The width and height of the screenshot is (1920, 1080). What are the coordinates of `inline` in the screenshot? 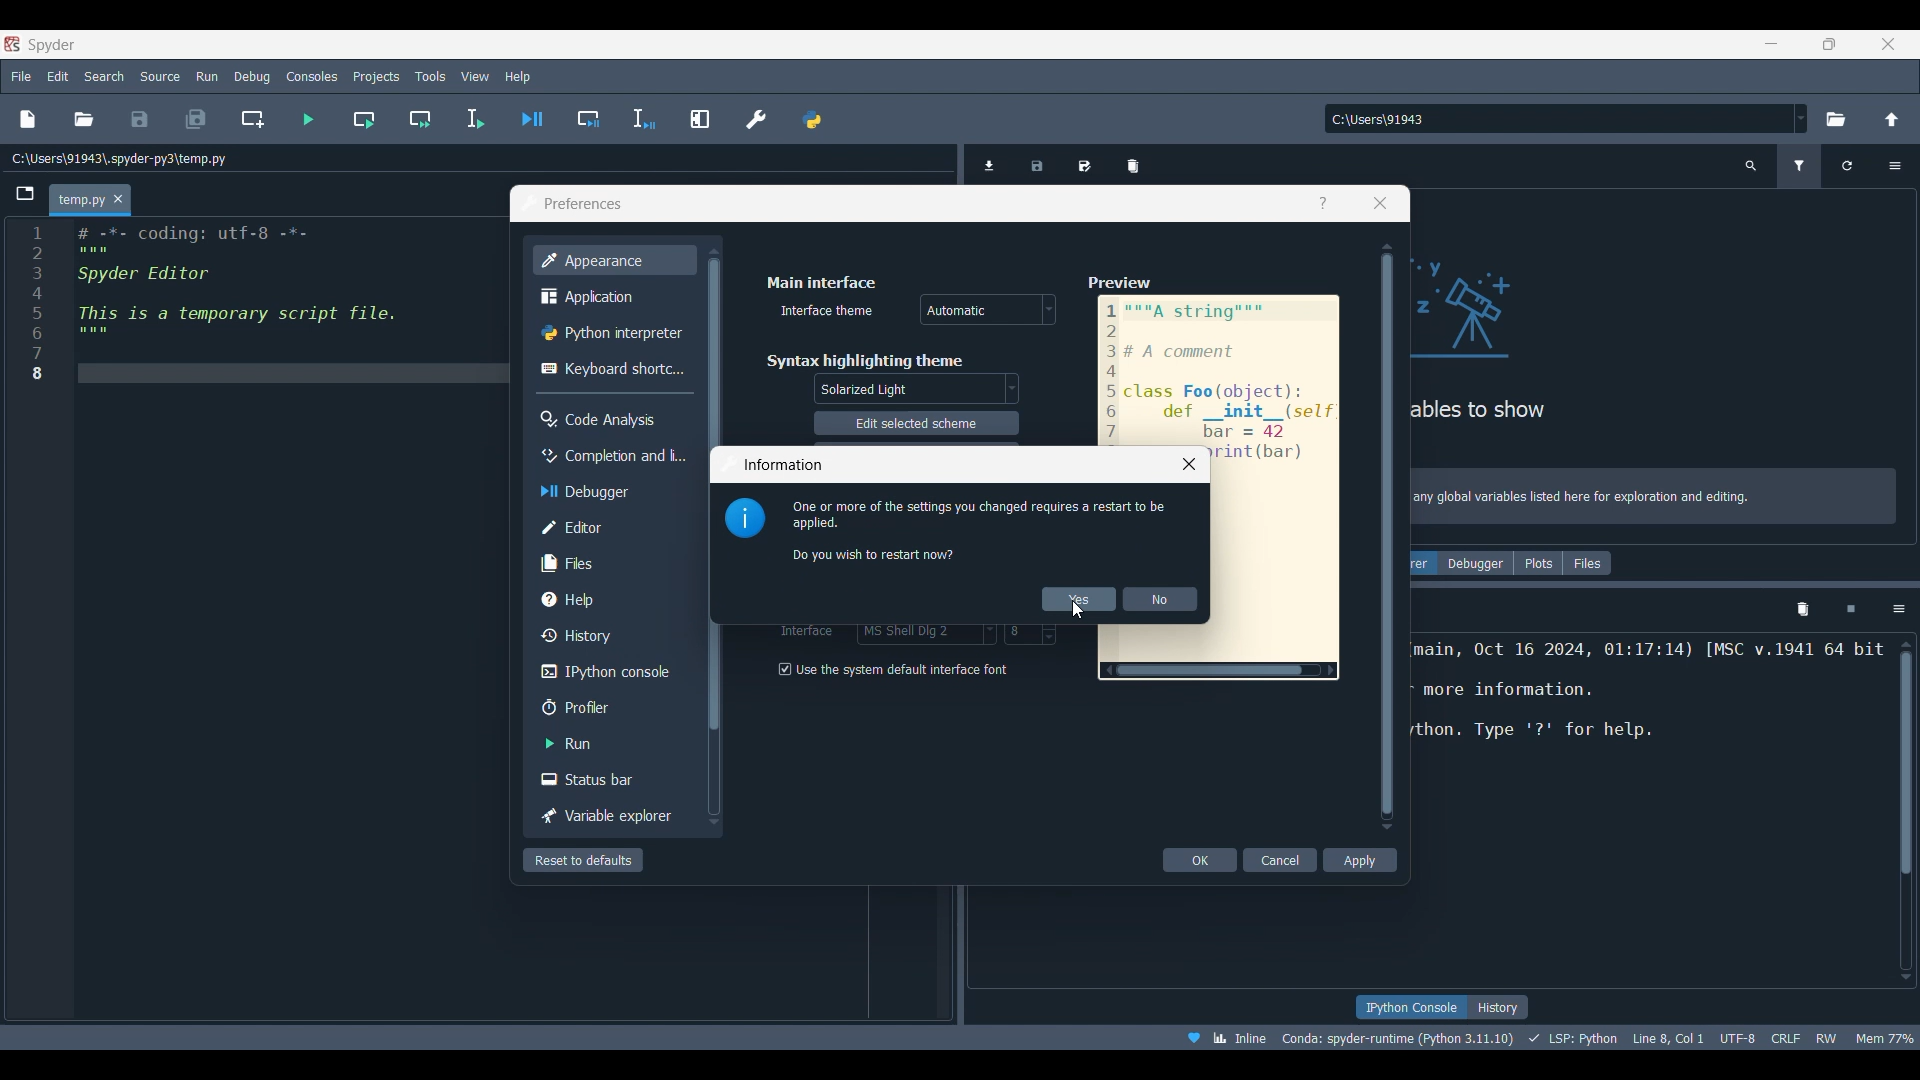 It's located at (1222, 1036).